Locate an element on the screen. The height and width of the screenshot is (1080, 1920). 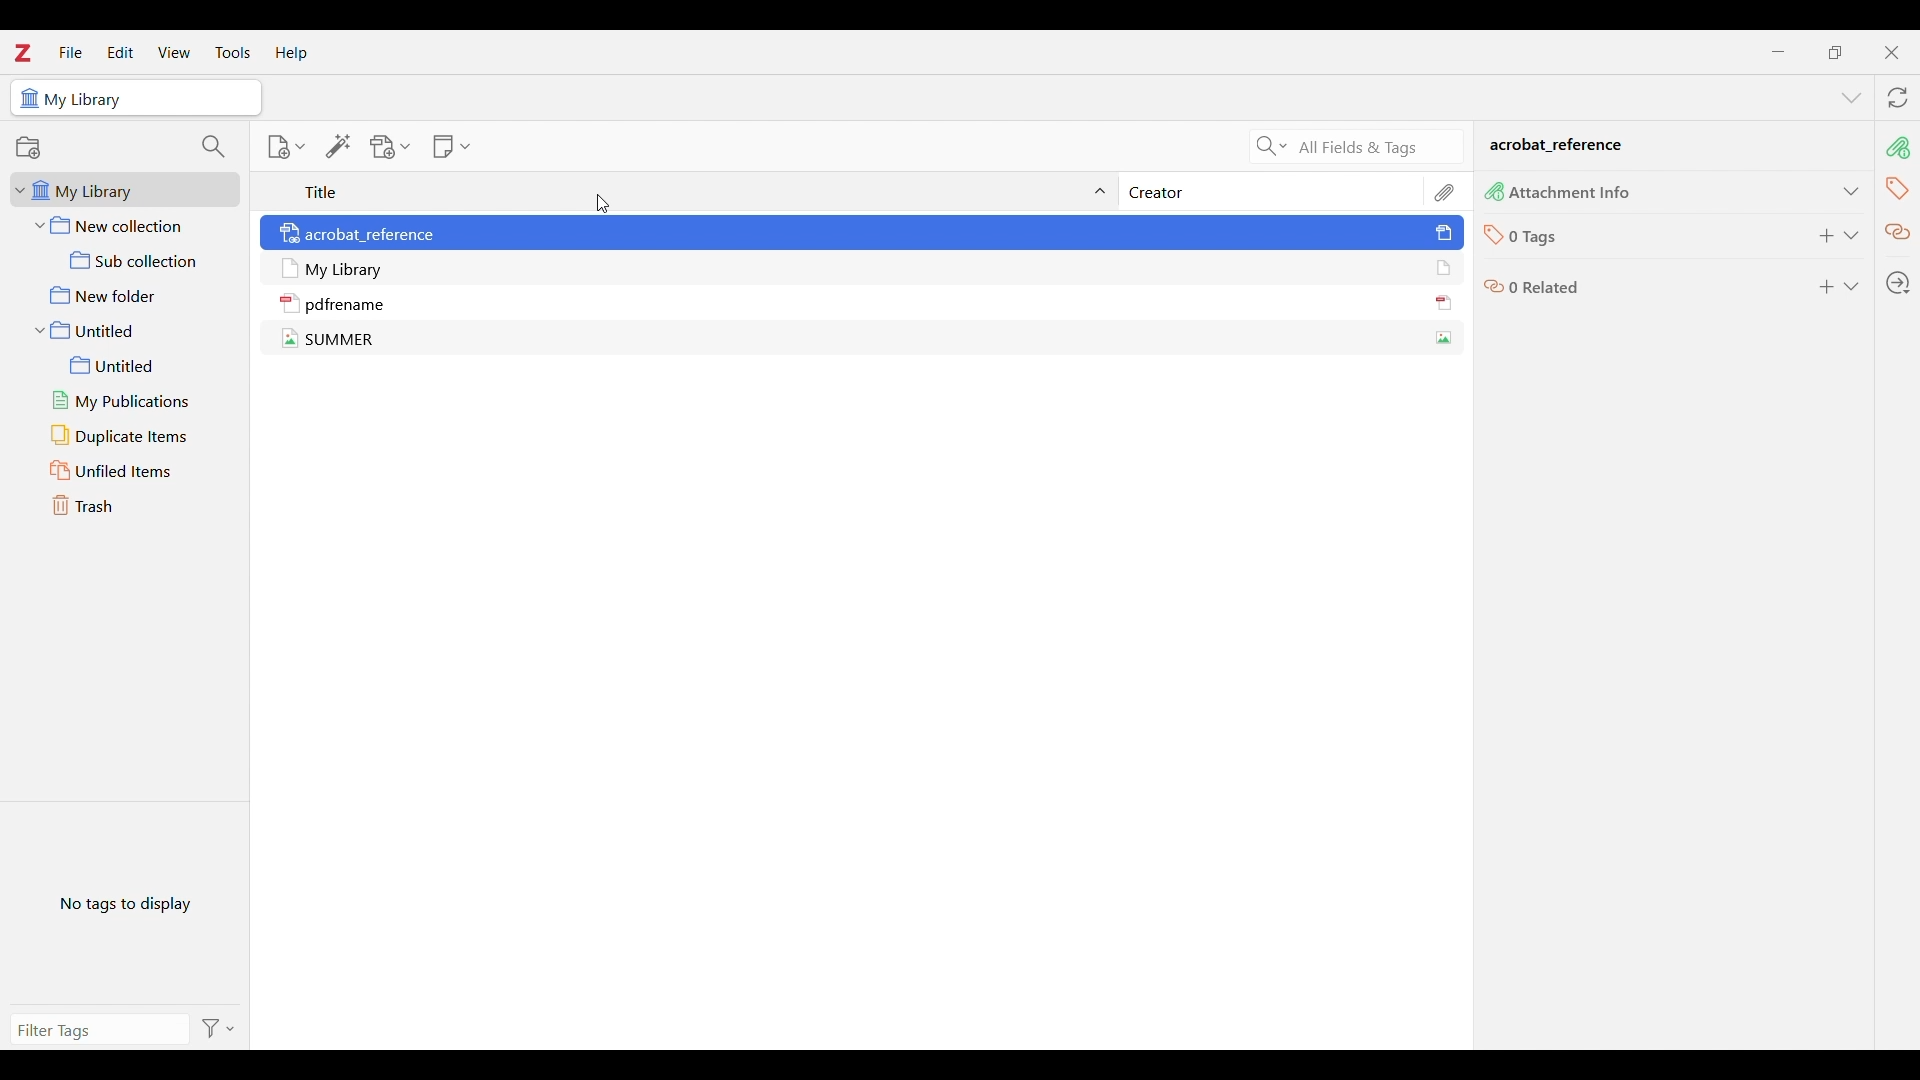
Filter options is located at coordinates (215, 1029).